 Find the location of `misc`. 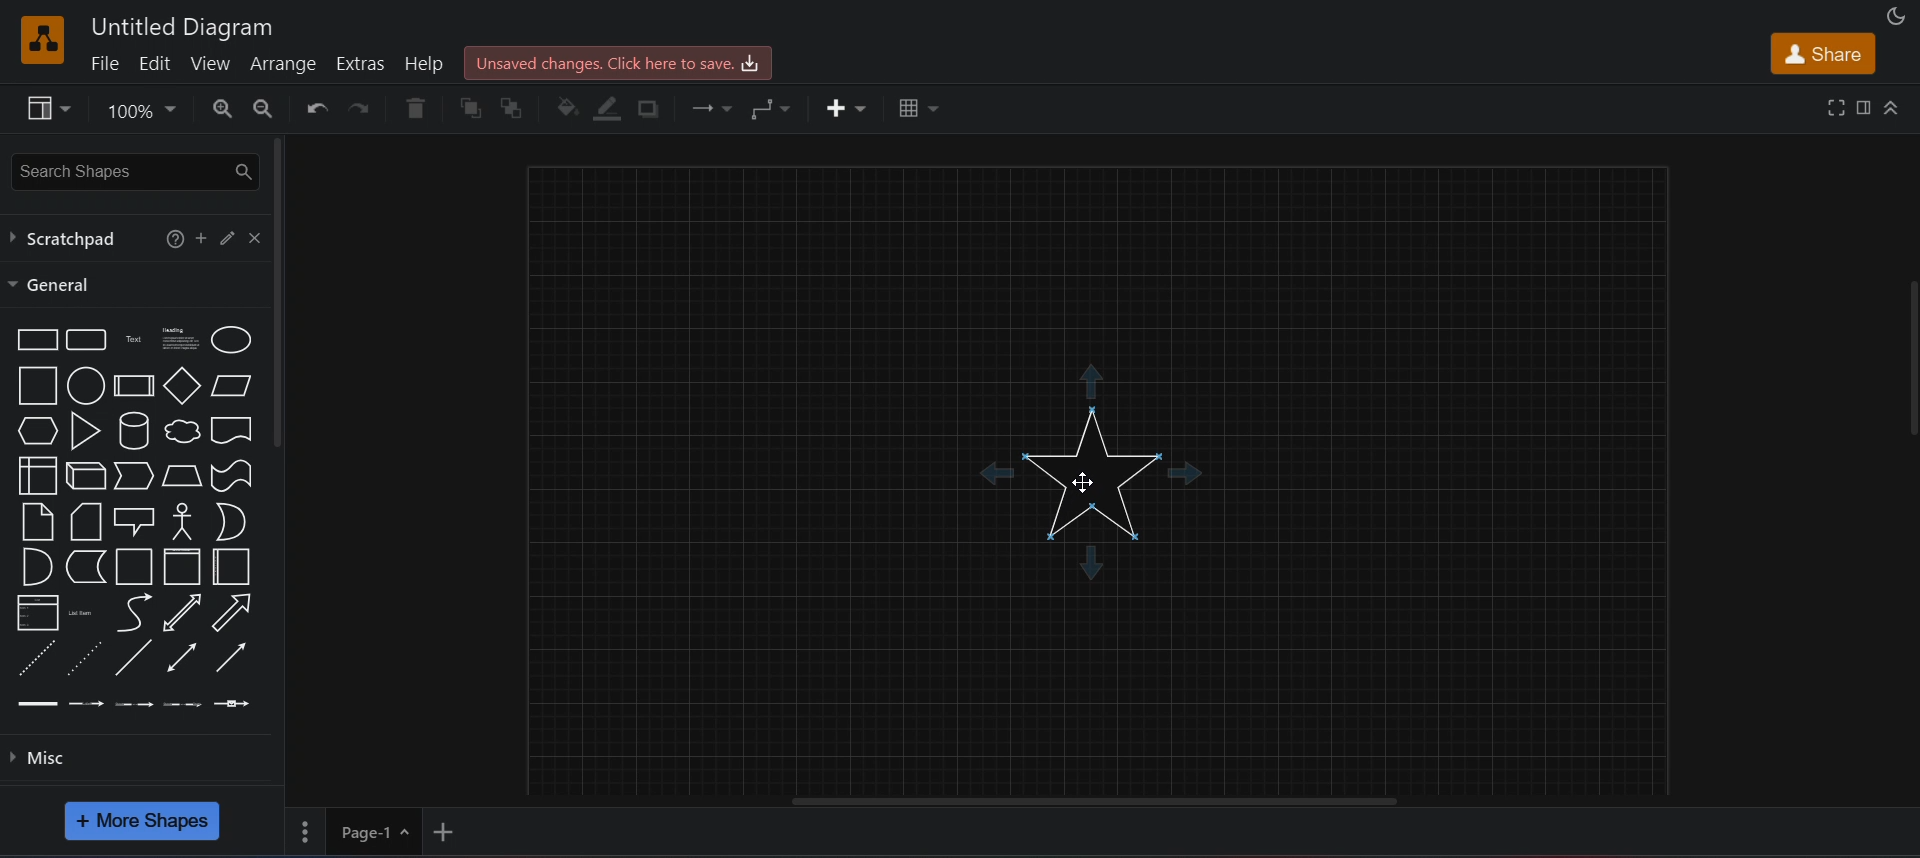

misc is located at coordinates (140, 760).